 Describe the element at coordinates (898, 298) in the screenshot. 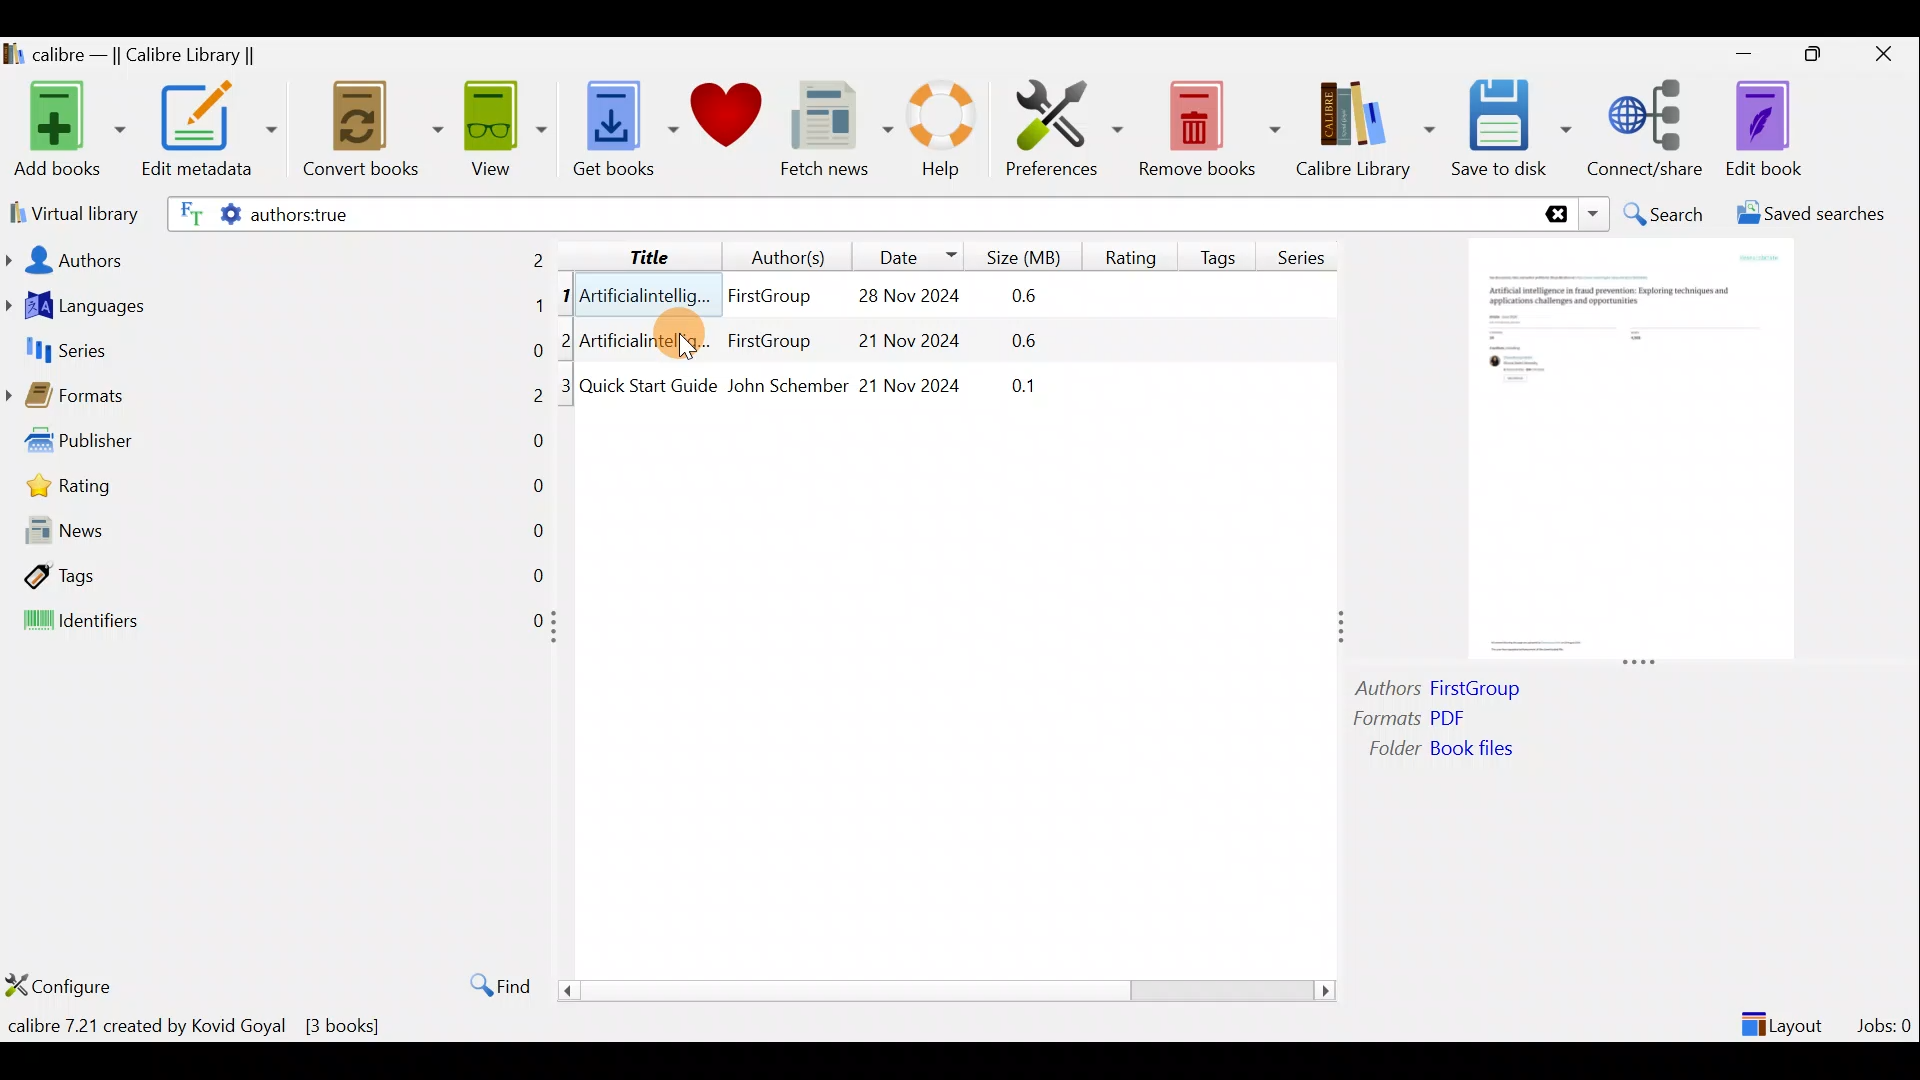

I see `28 Nov 2024` at that location.